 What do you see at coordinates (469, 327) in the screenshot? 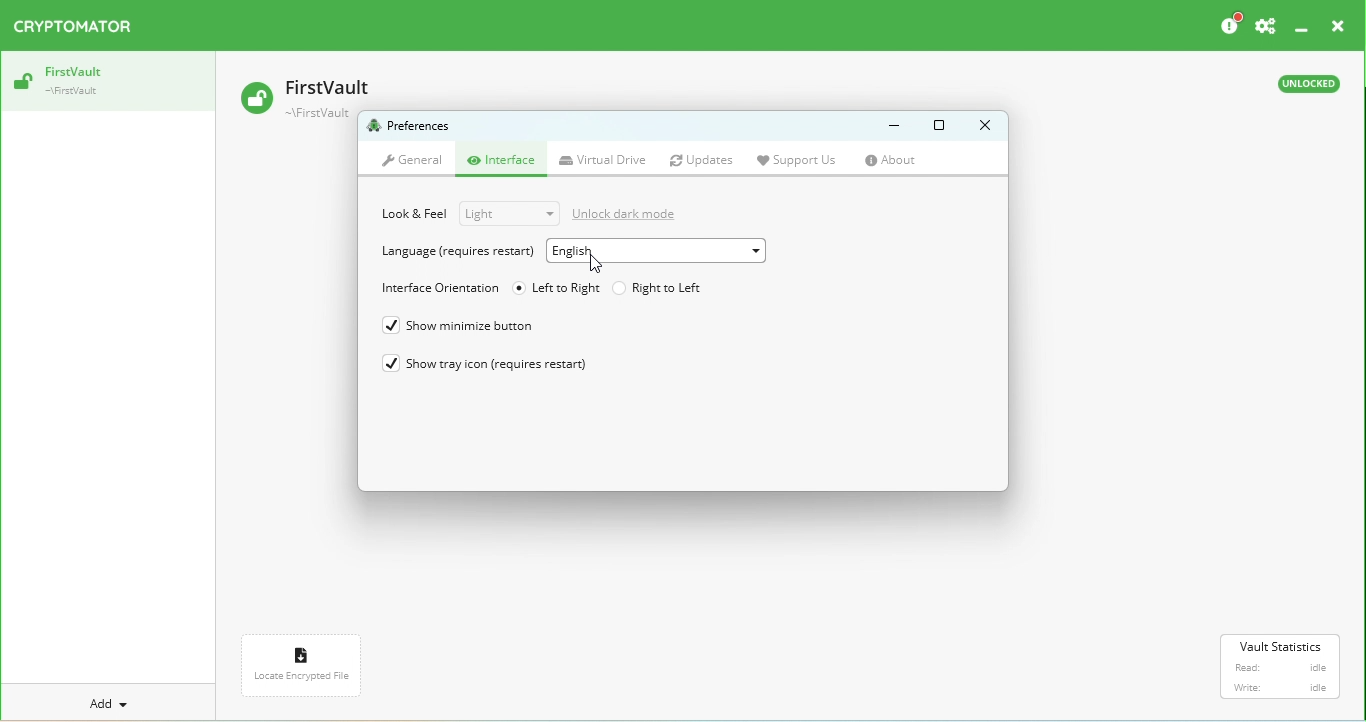
I see `Show minimize button` at bounding box center [469, 327].